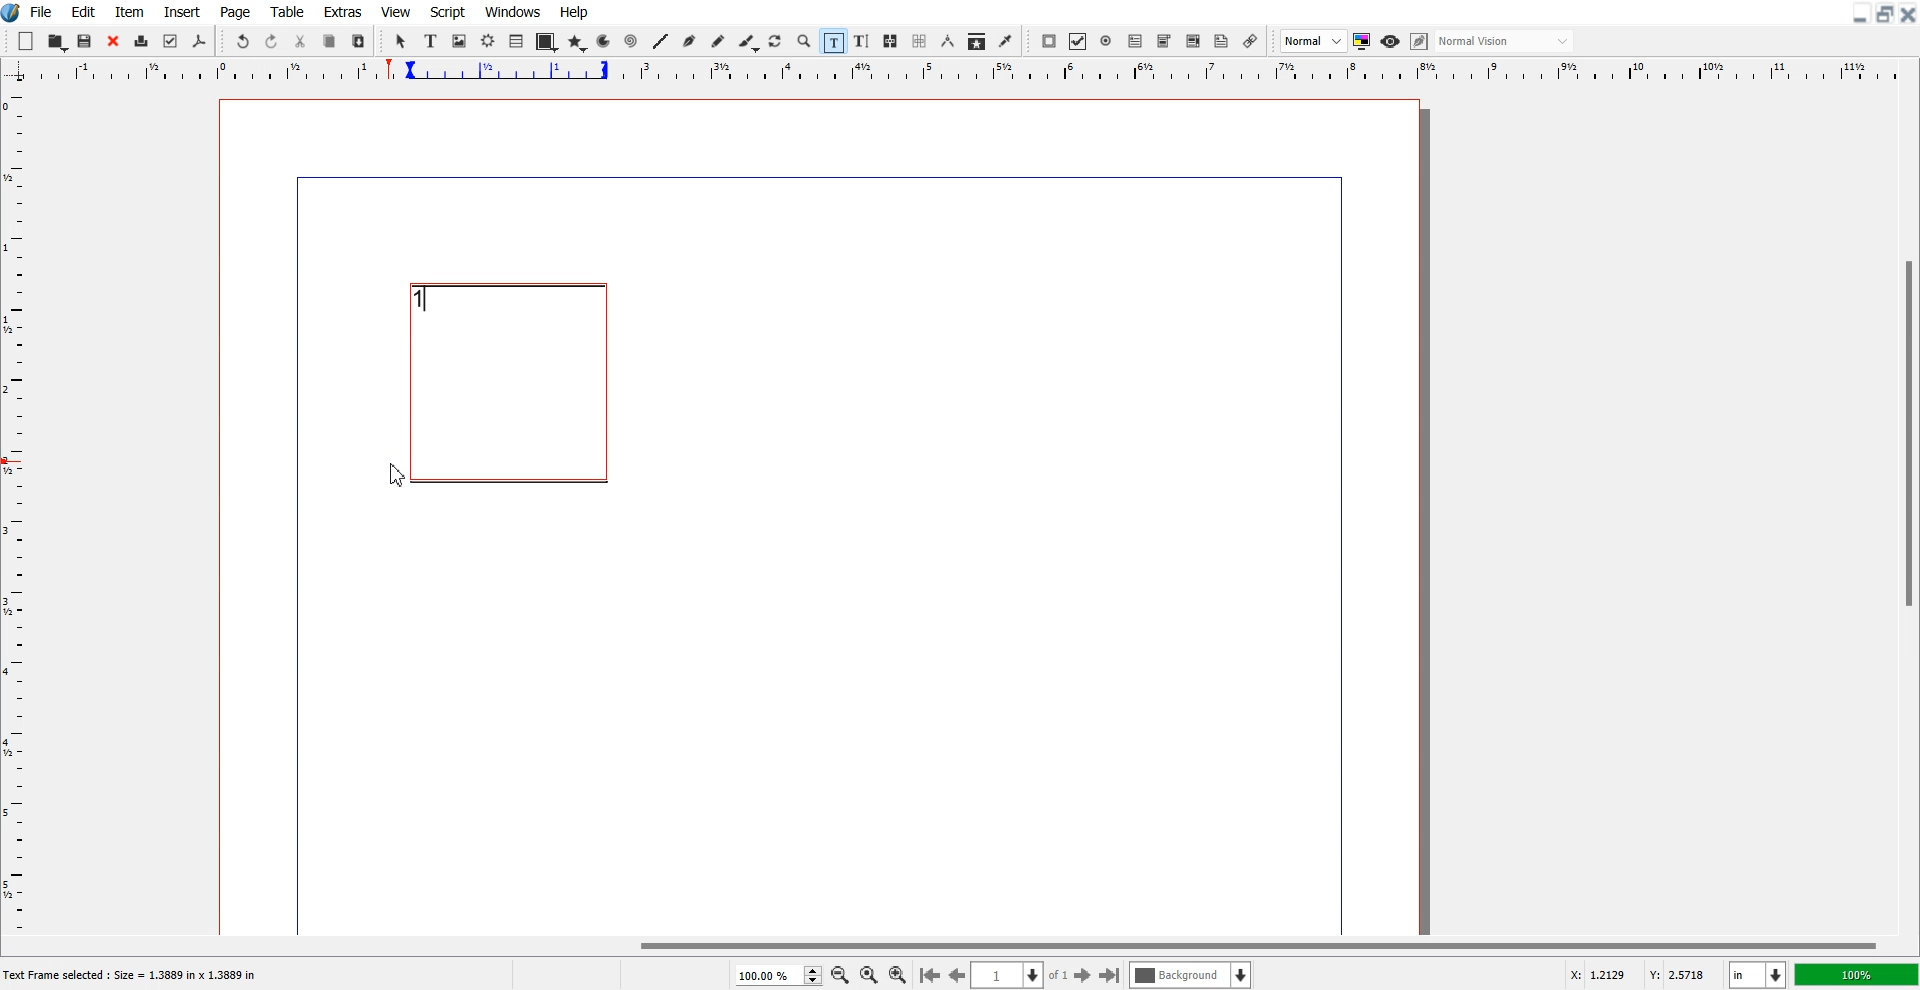 The height and width of the screenshot is (990, 1920). I want to click on close, so click(1908, 15).